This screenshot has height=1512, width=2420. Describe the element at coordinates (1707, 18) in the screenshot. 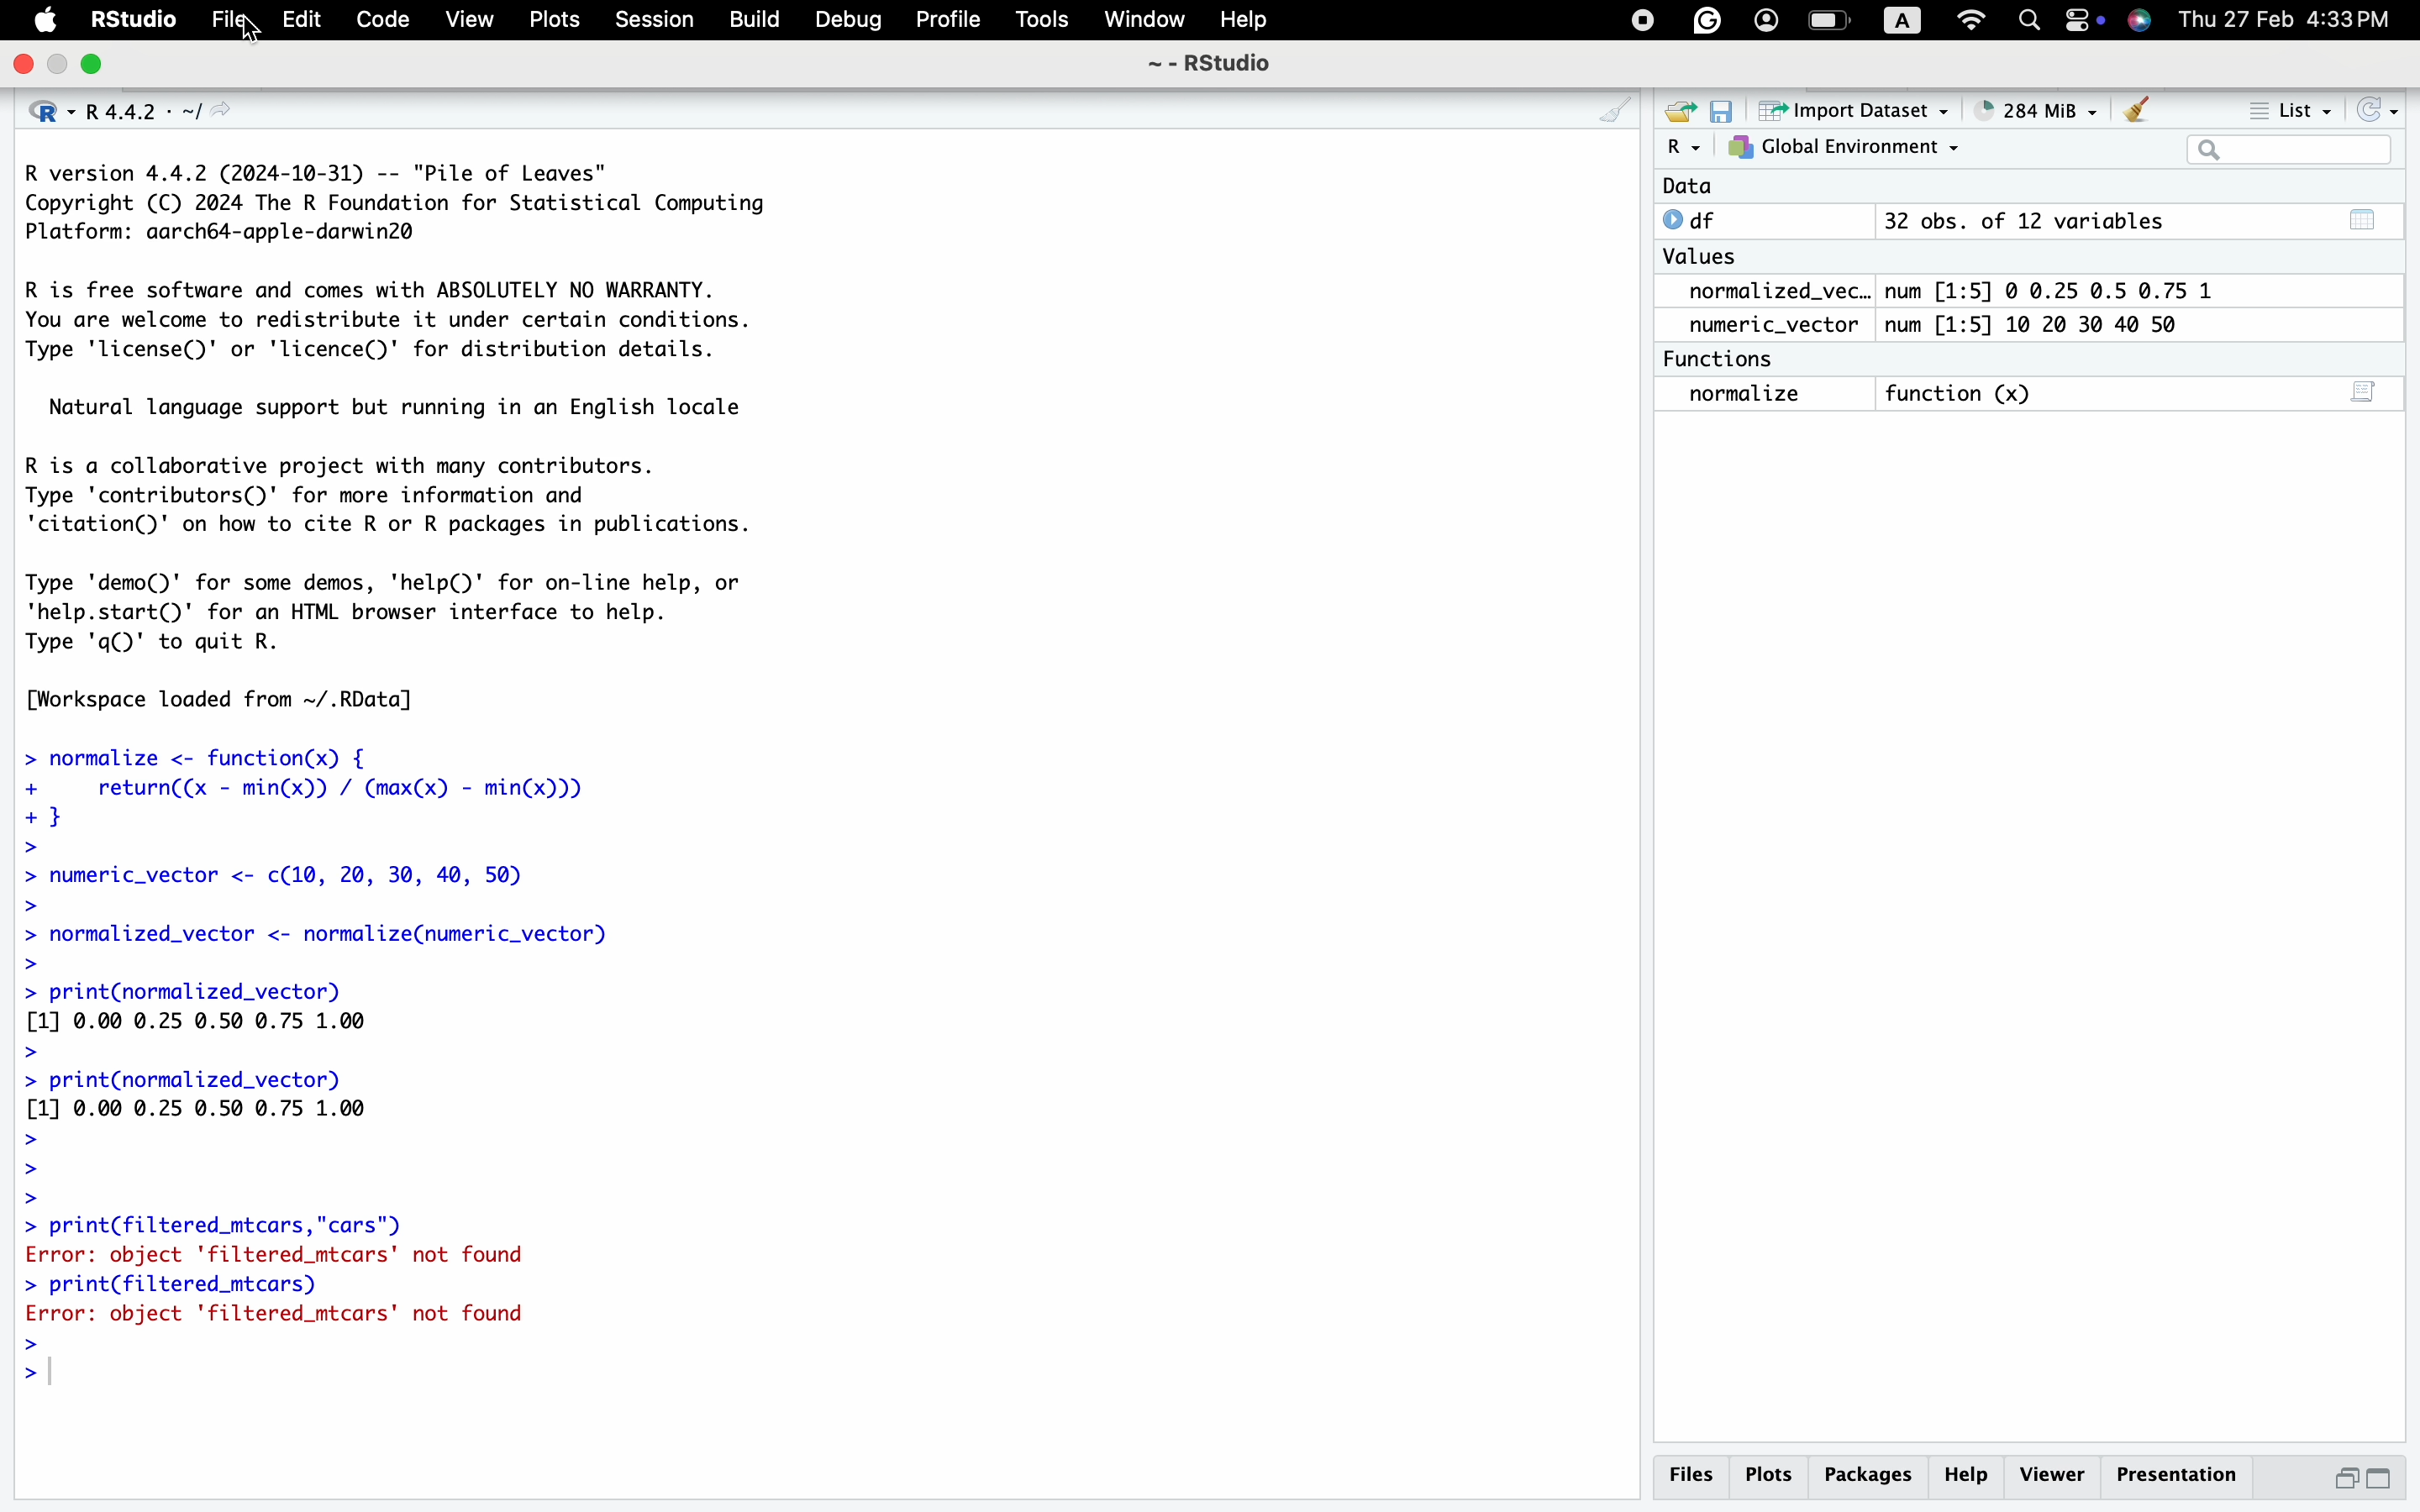

I see `GRAMMERLY` at that location.